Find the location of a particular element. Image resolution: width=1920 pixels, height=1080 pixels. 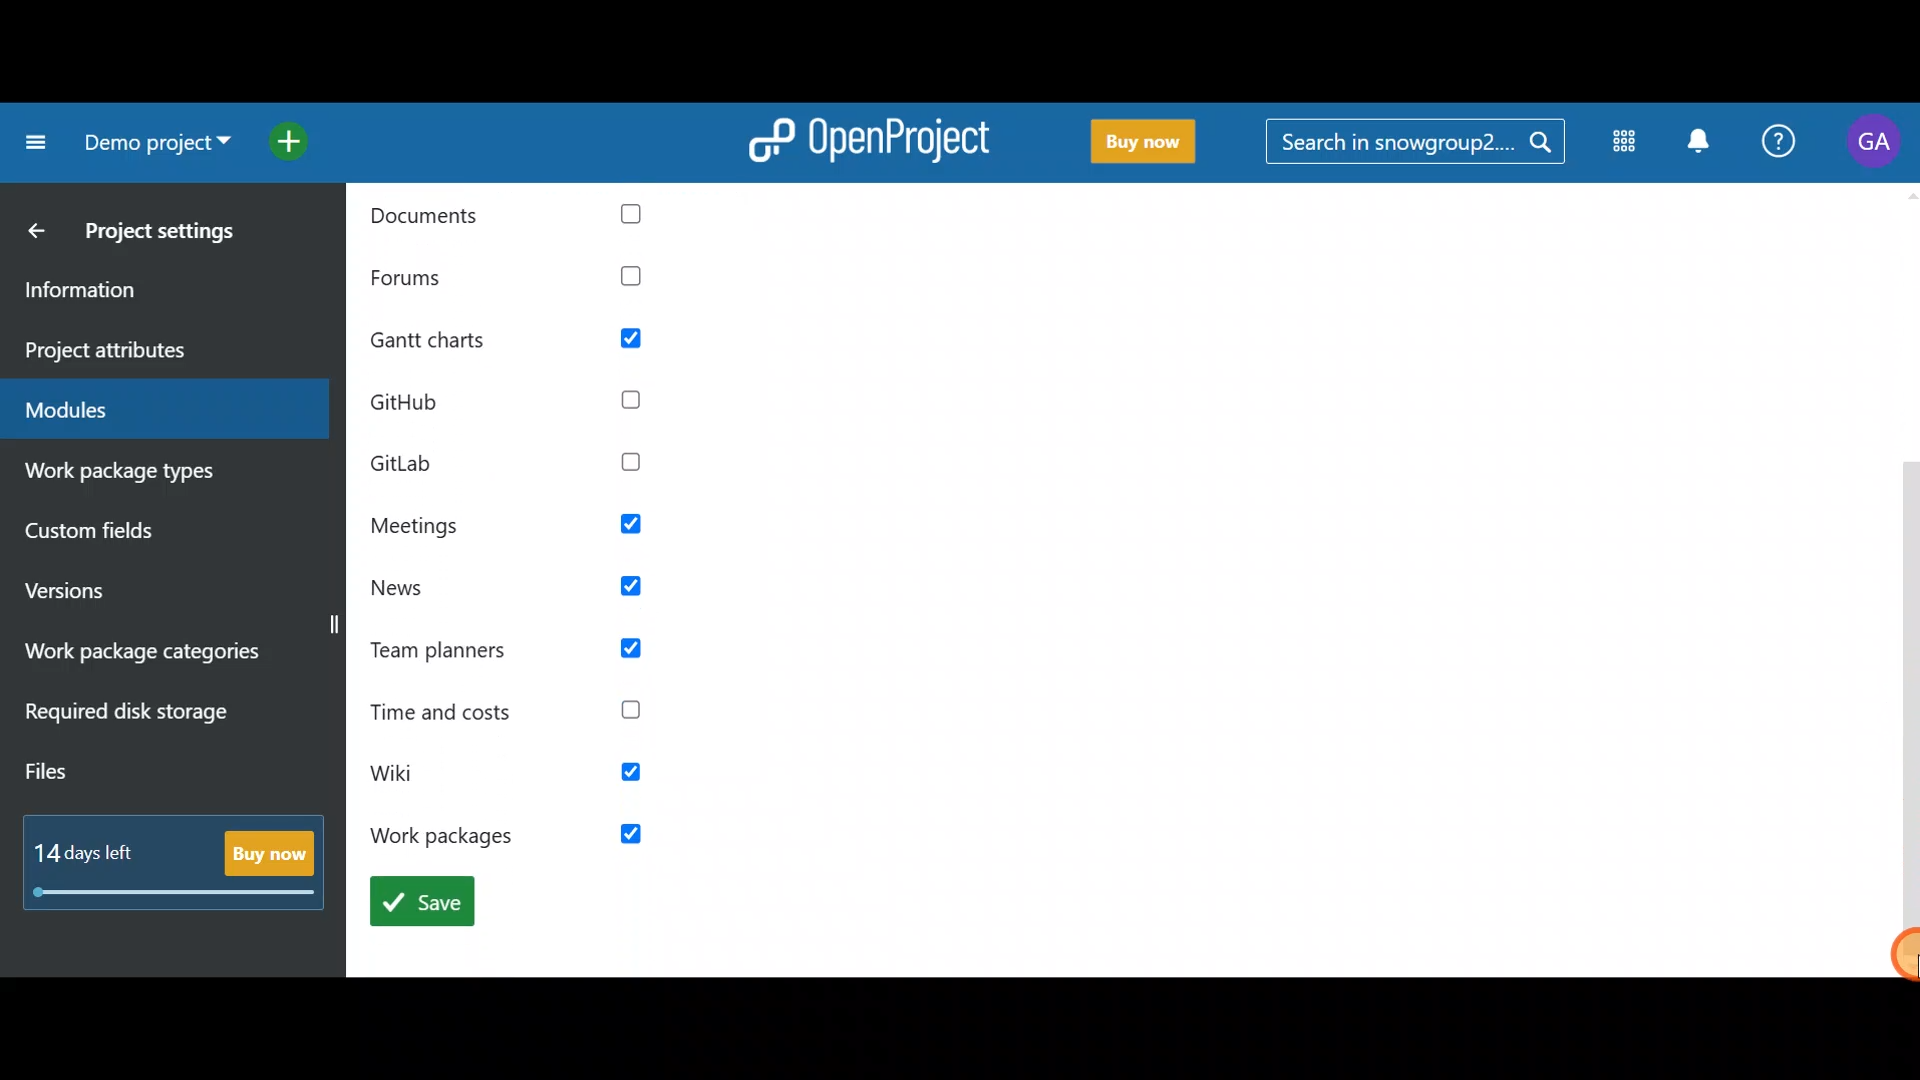

Open quick add menu is located at coordinates (294, 140).